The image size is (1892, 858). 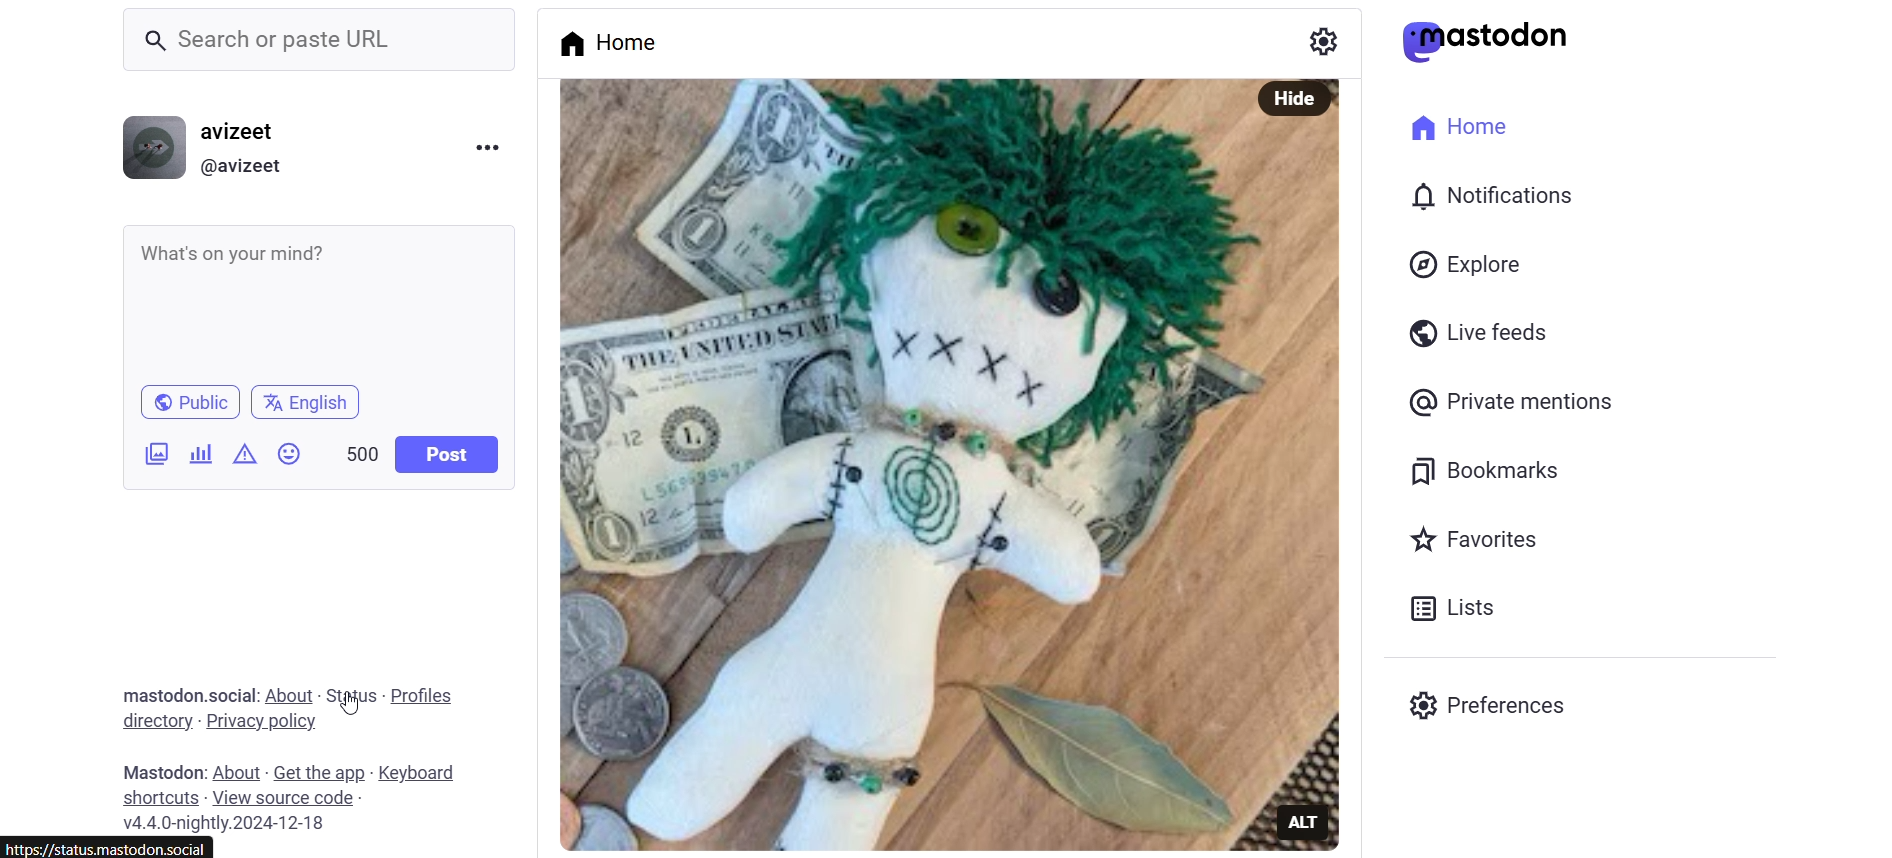 What do you see at coordinates (1447, 126) in the screenshot?
I see `home` at bounding box center [1447, 126].